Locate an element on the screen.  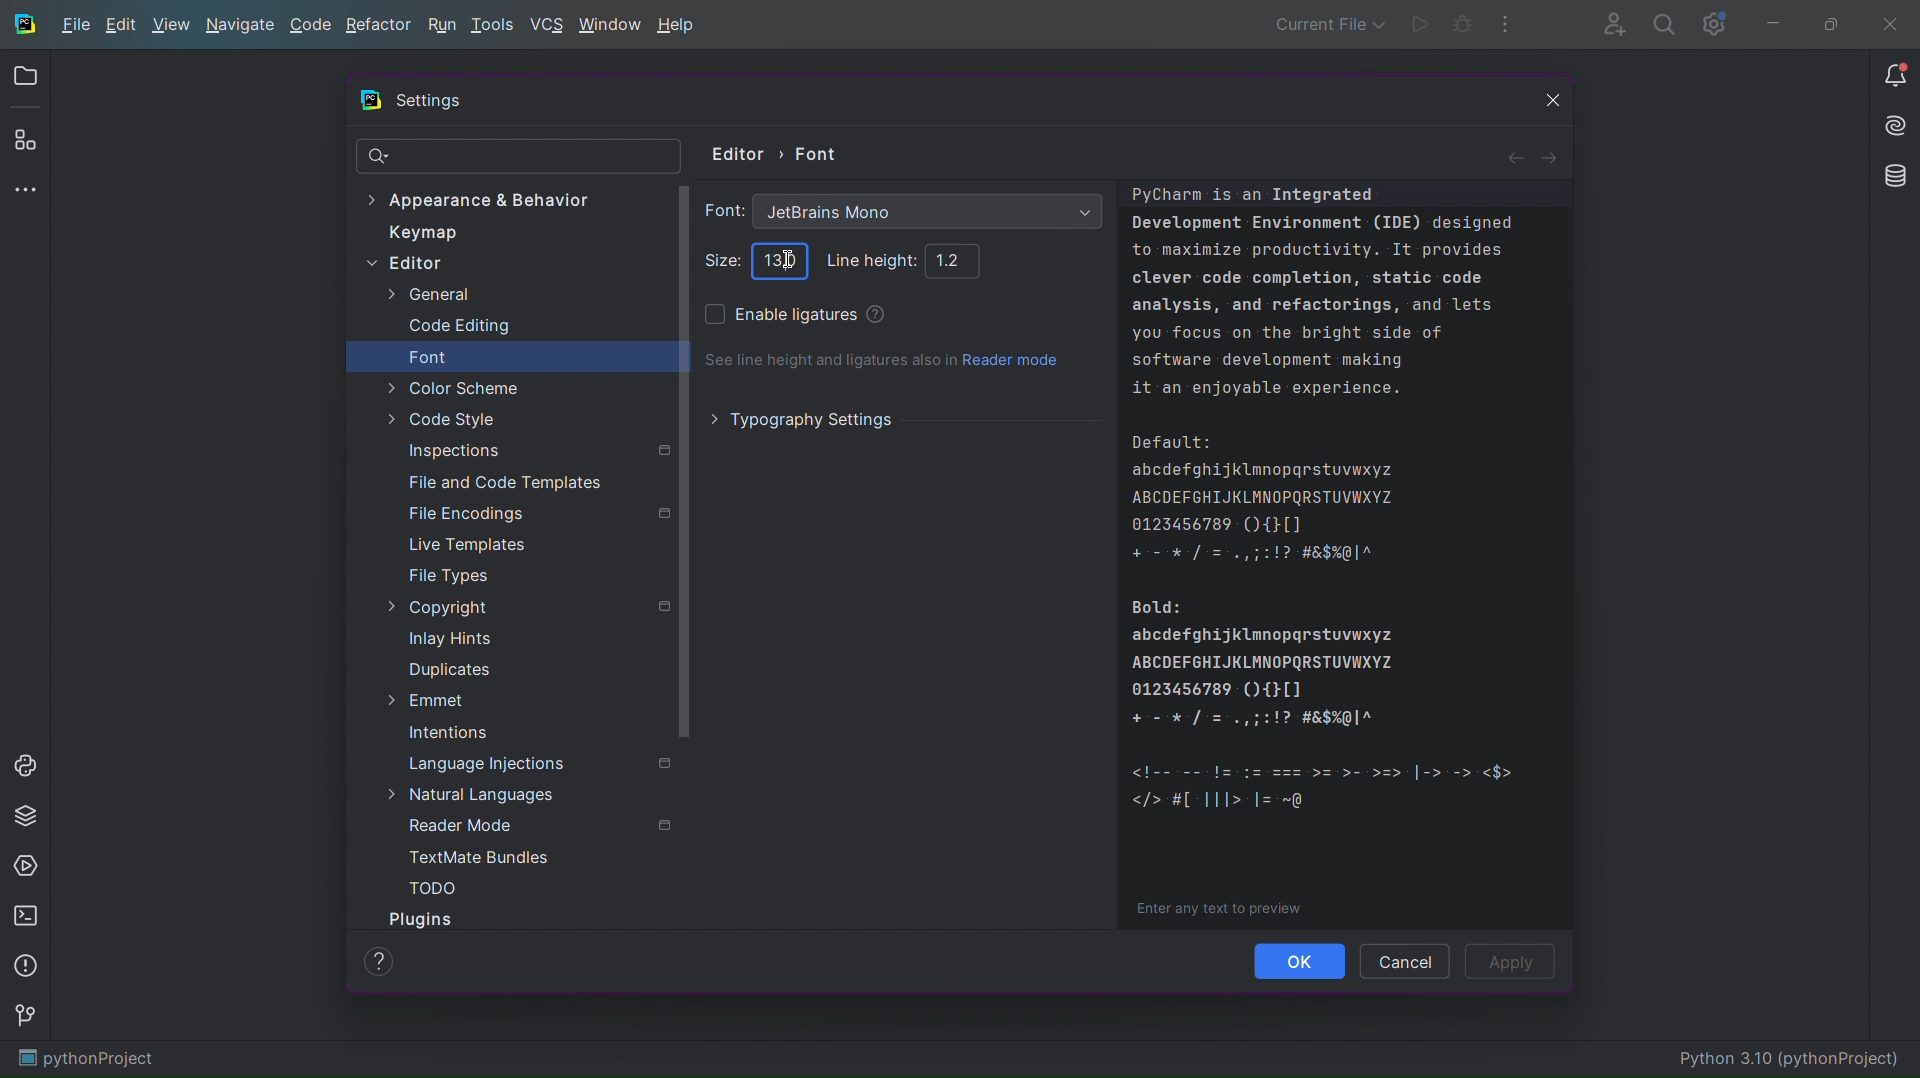
Bug Test is located at coordinates (1462, 25).